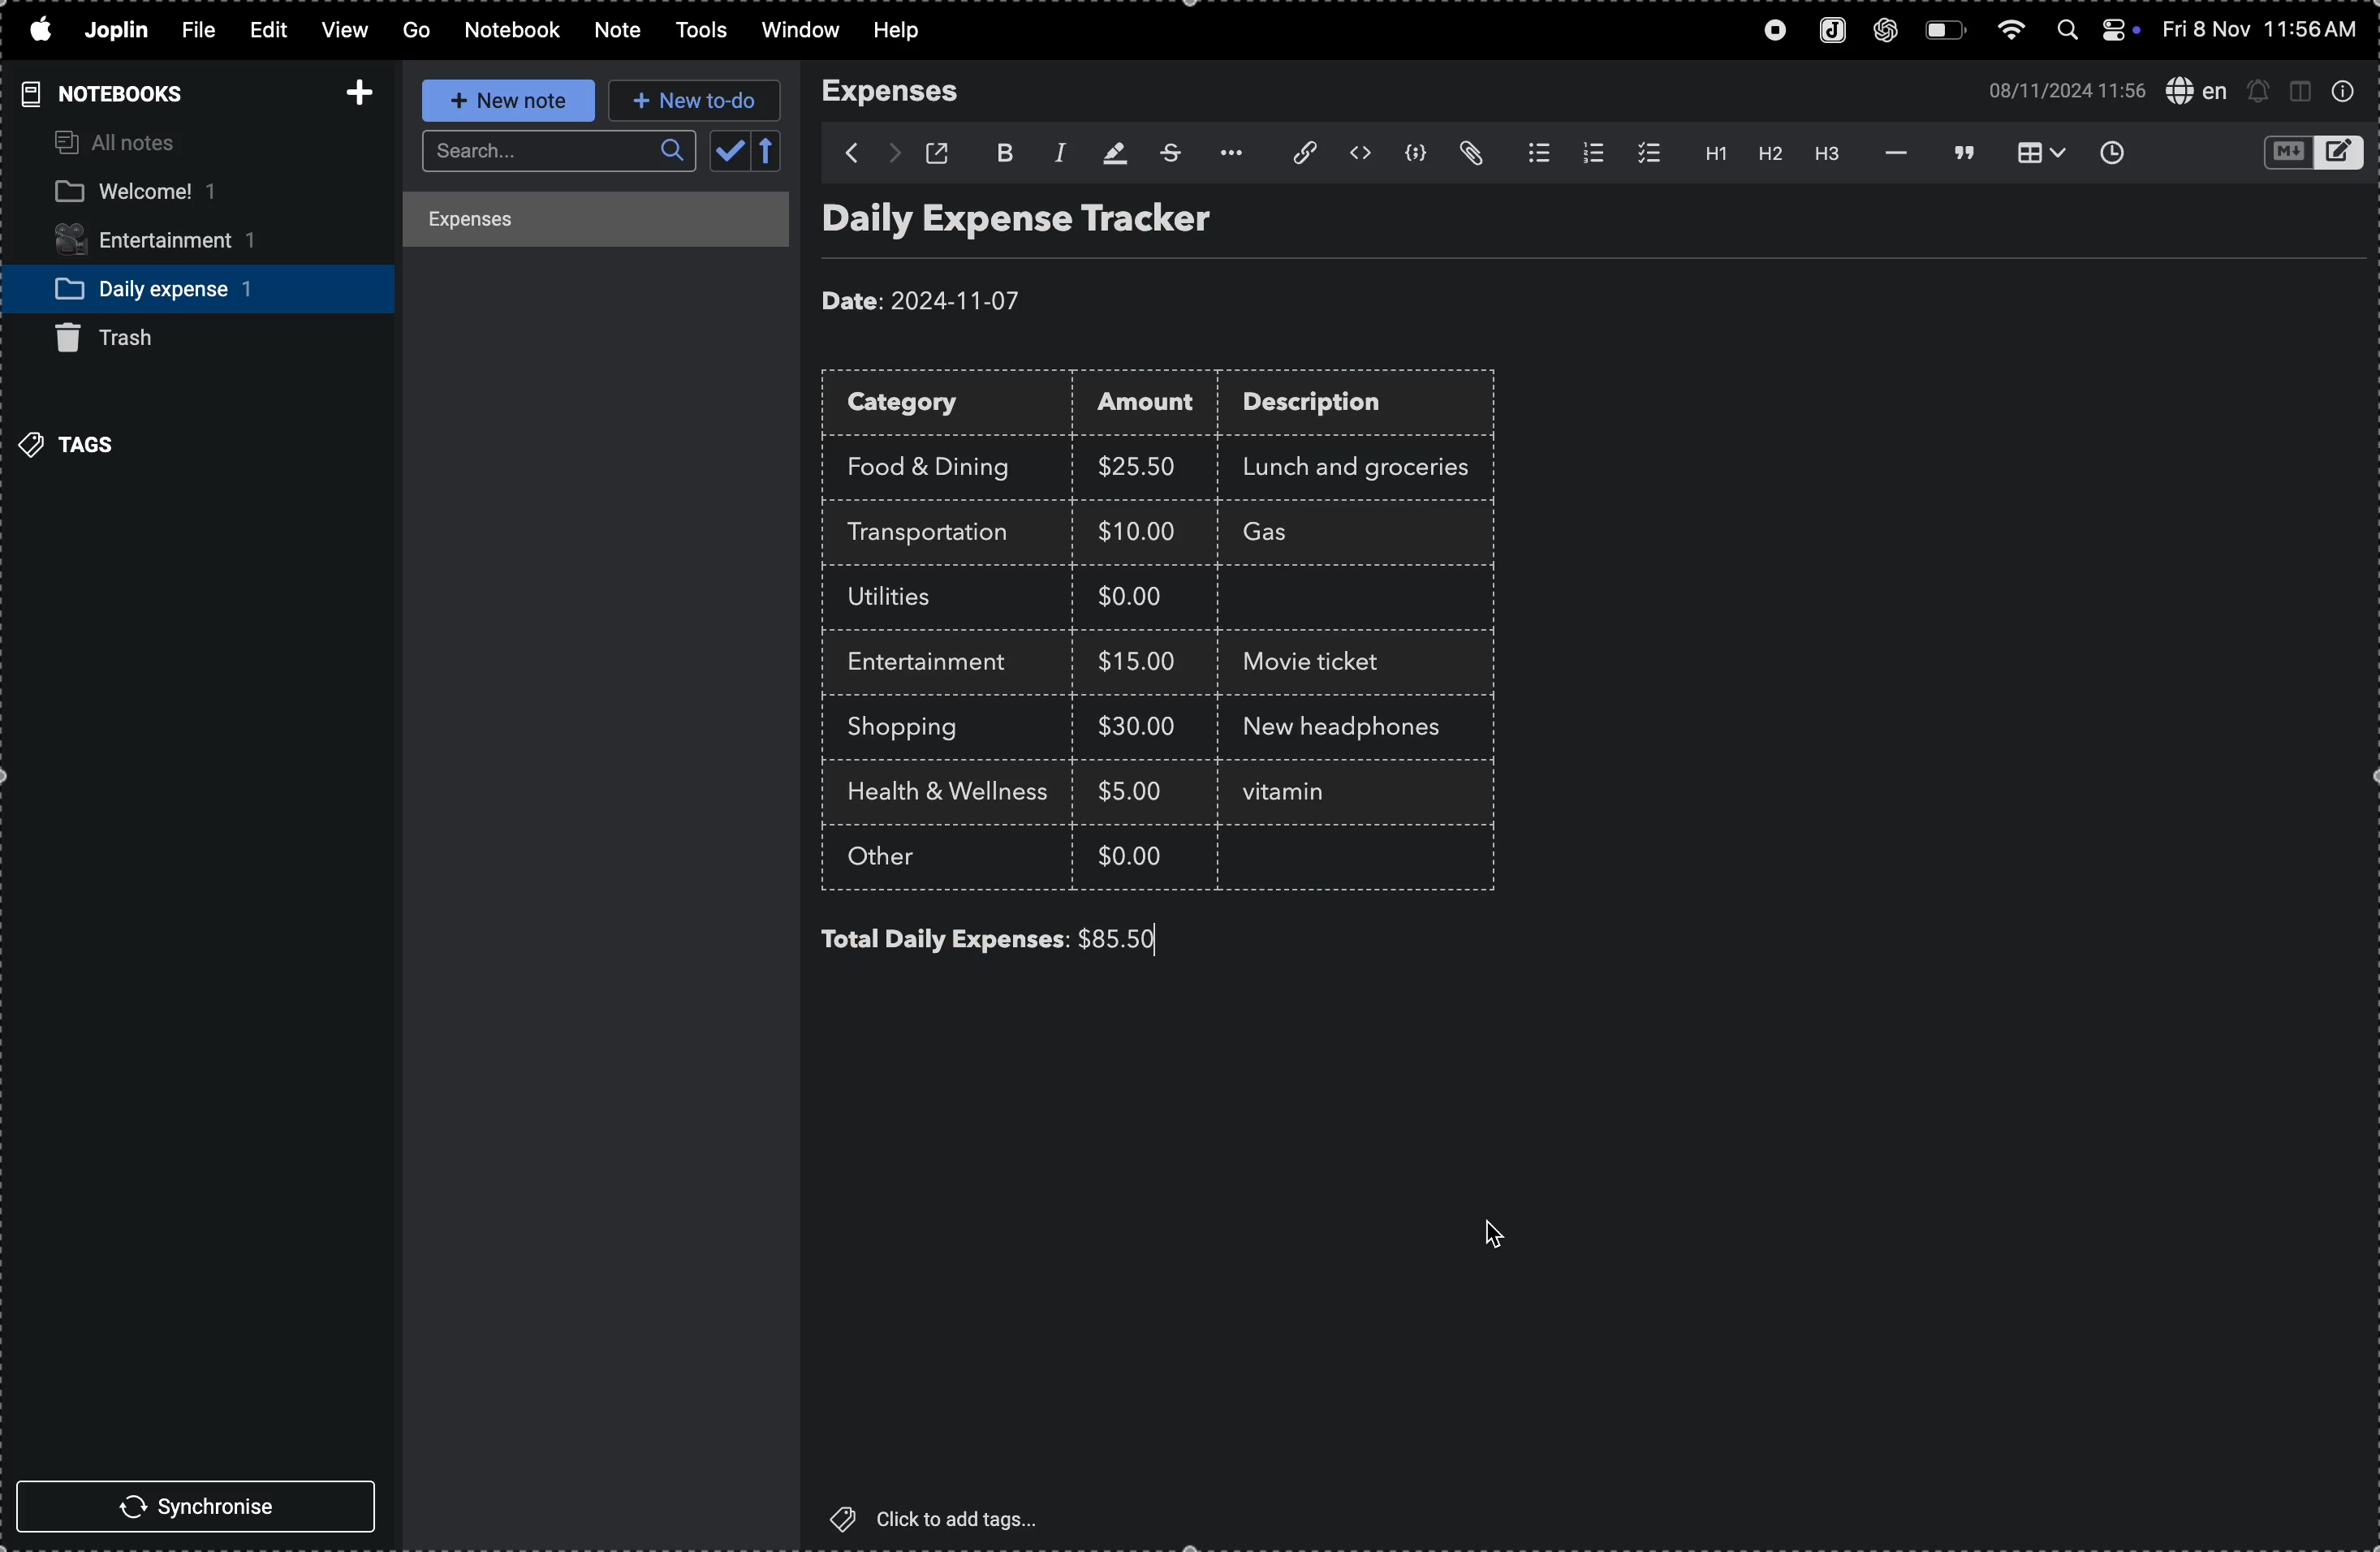  I want to click on date and time, so click(2263, 30).